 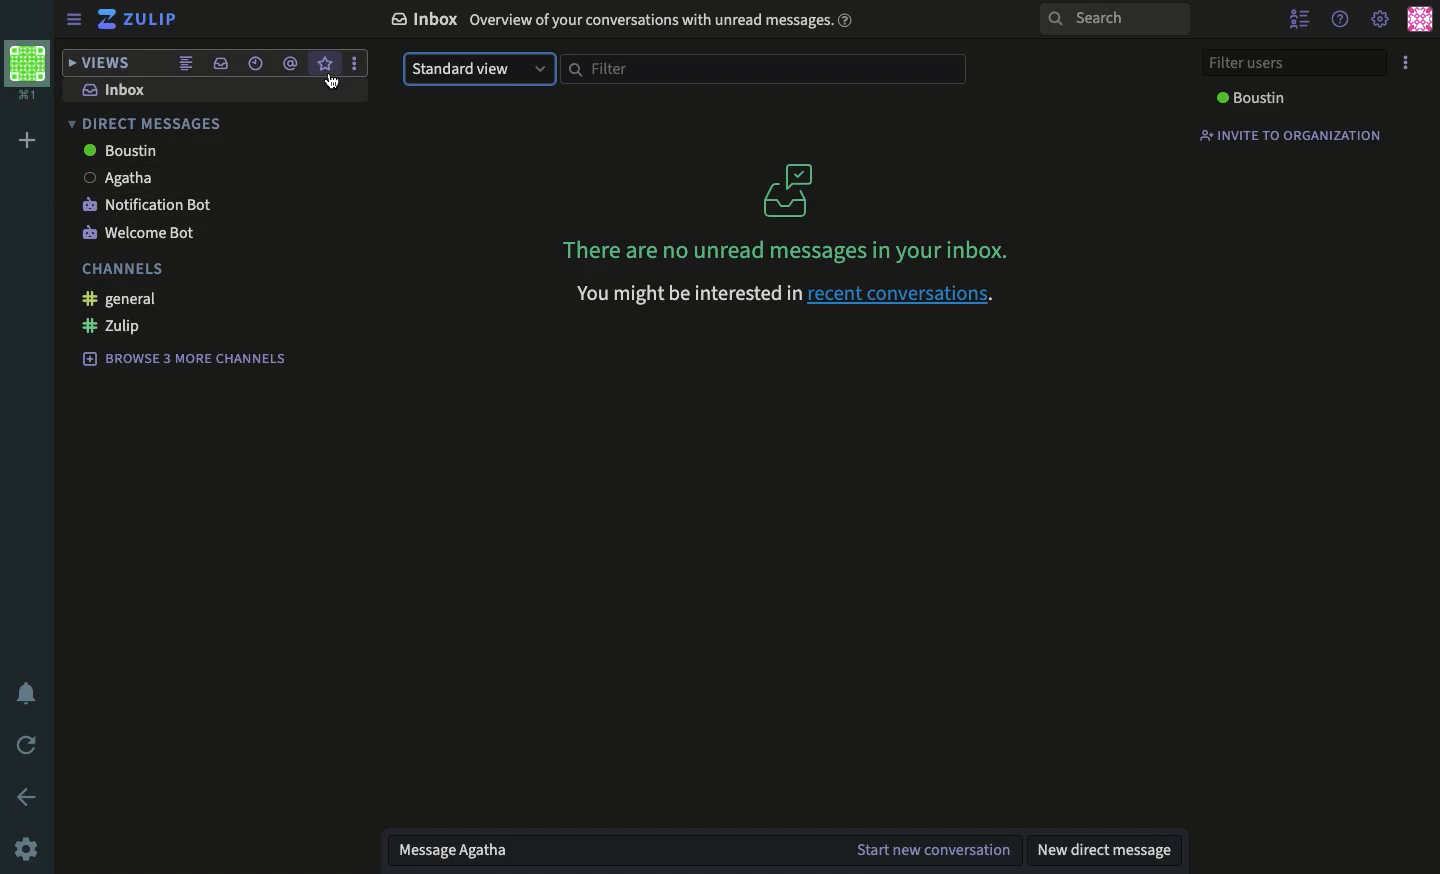 I want to click on filter, so click(x=765, y=67).